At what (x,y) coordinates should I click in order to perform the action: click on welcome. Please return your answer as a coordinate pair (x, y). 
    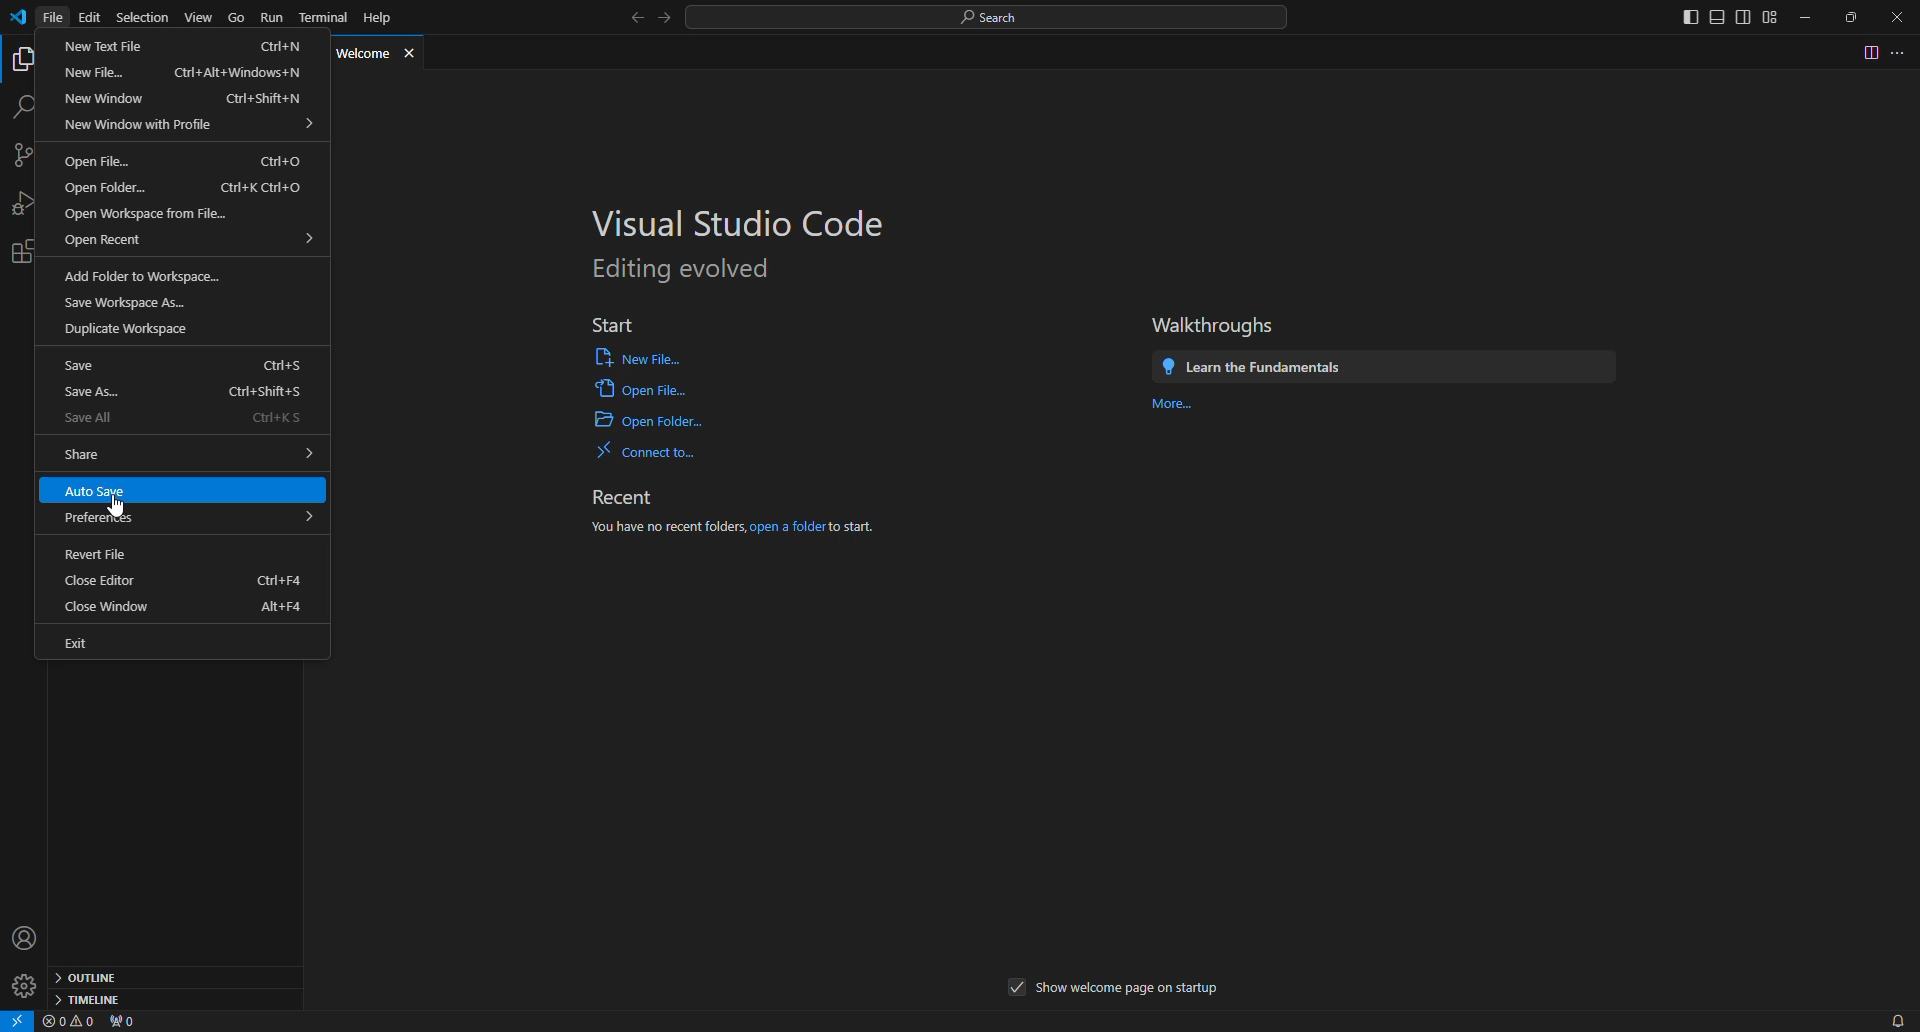
    Looking at the image, I should click on (360, 53).